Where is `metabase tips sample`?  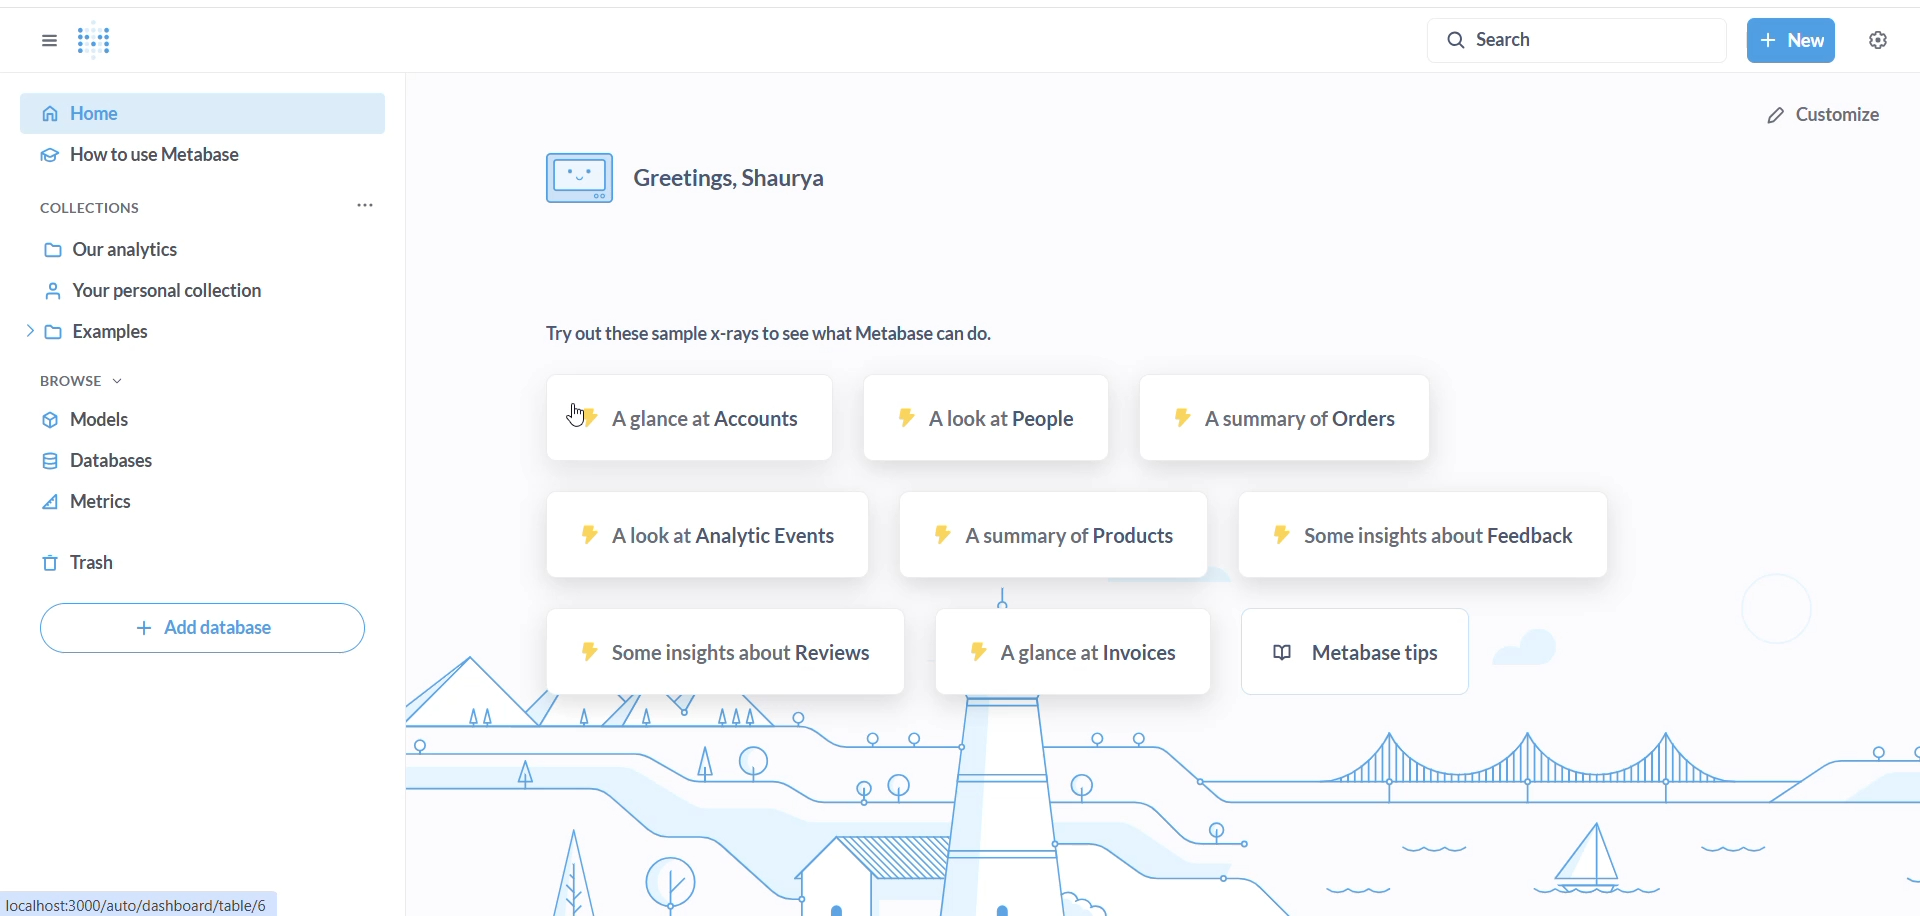 metabase tips sample is located at coordinates (1366, 648).